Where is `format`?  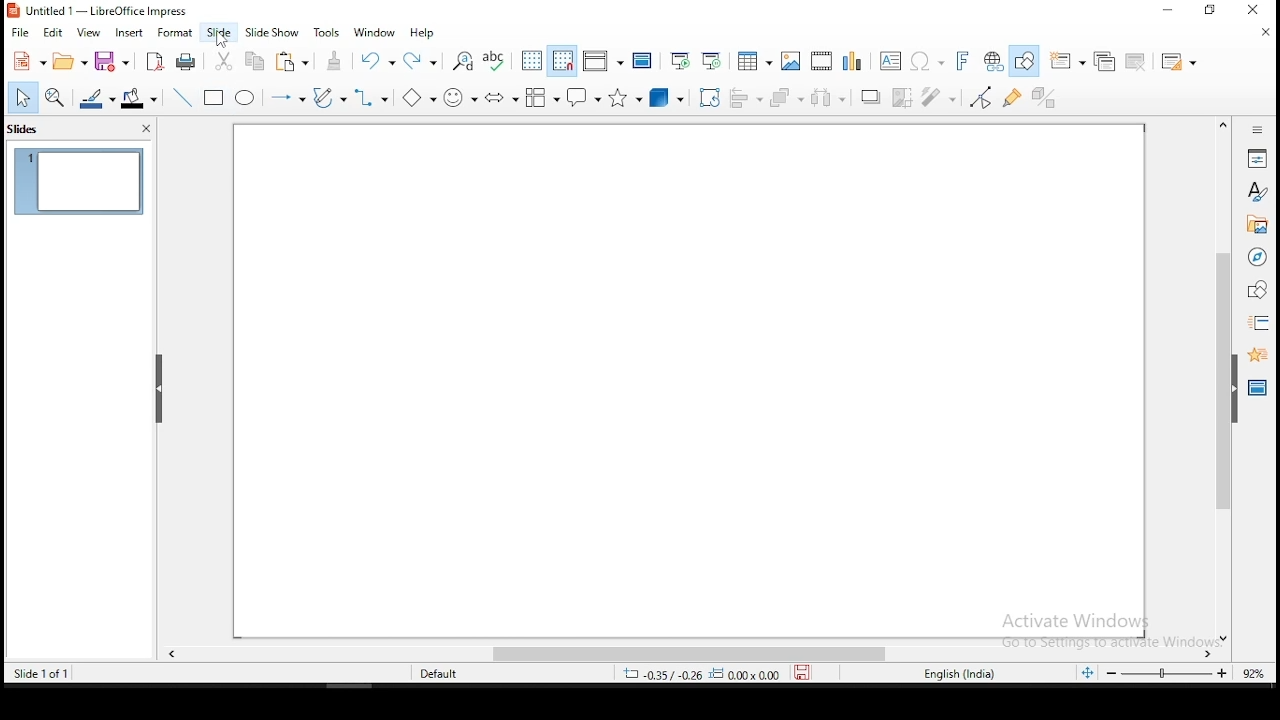
format is located at coordinates (179, 34).